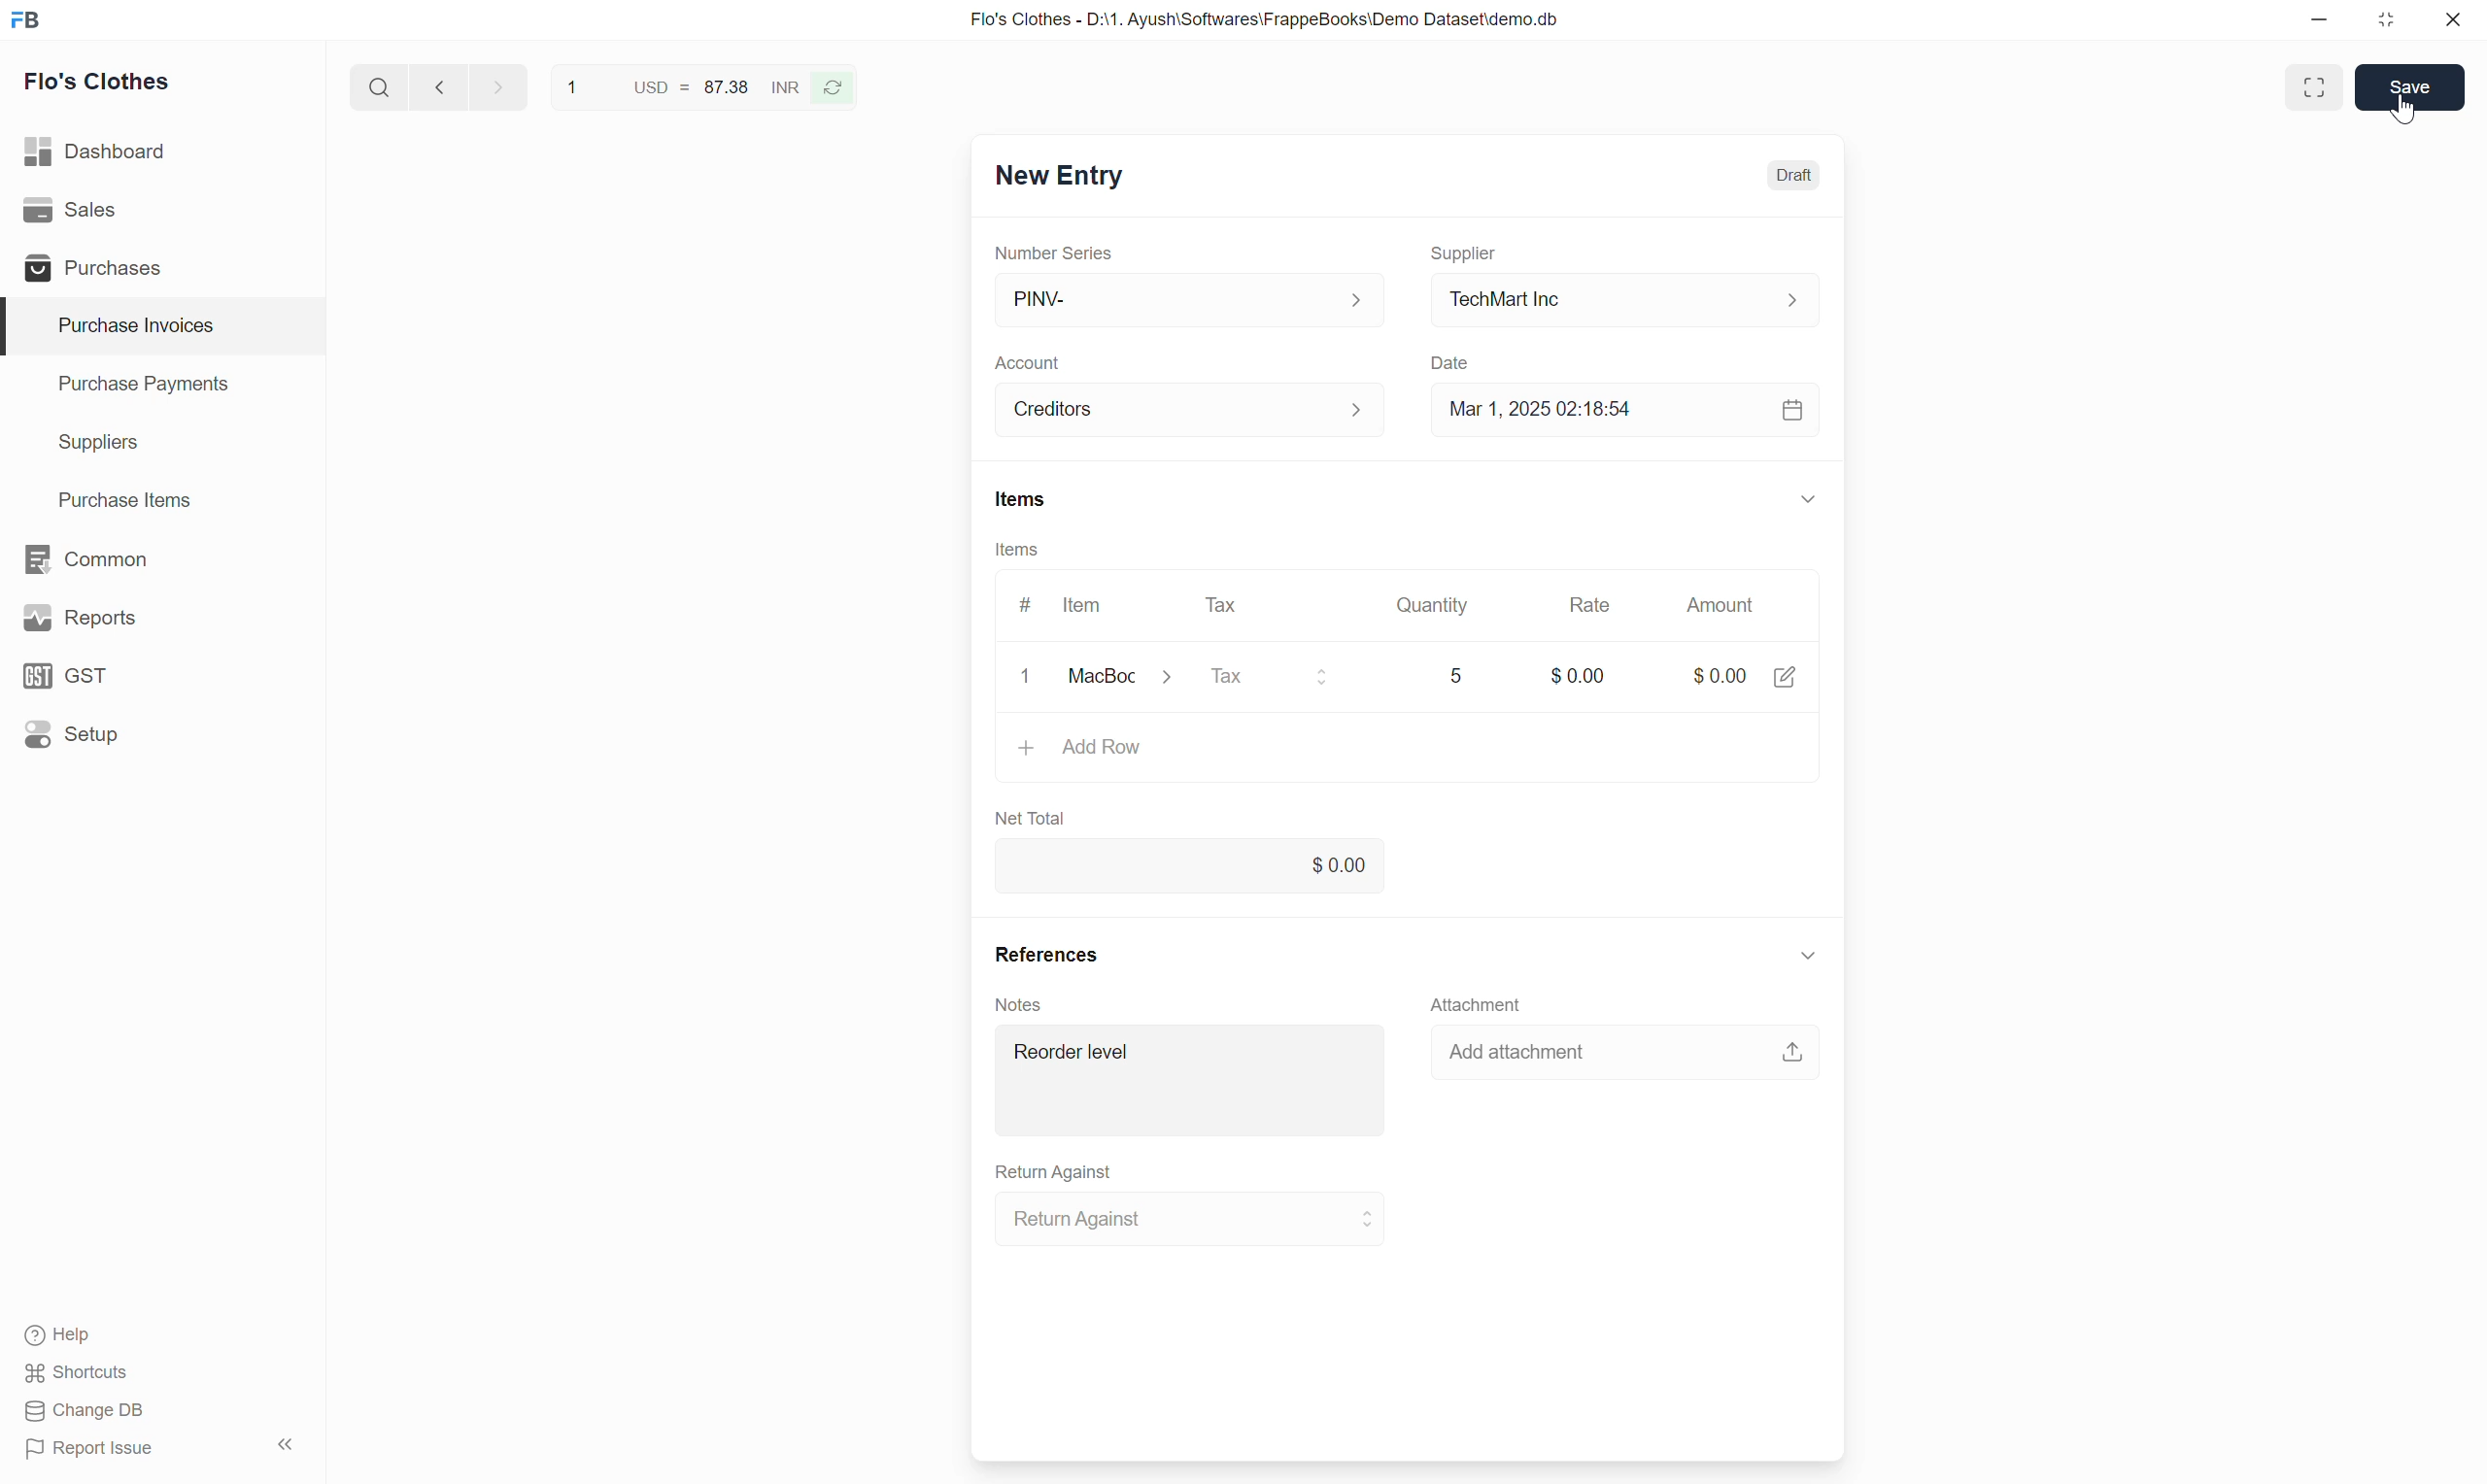 The width and height of the screenshot is (2487, 1484). Describe the element at coordinates (1279, 678) in the screenshot. I see `Tax` at that location.